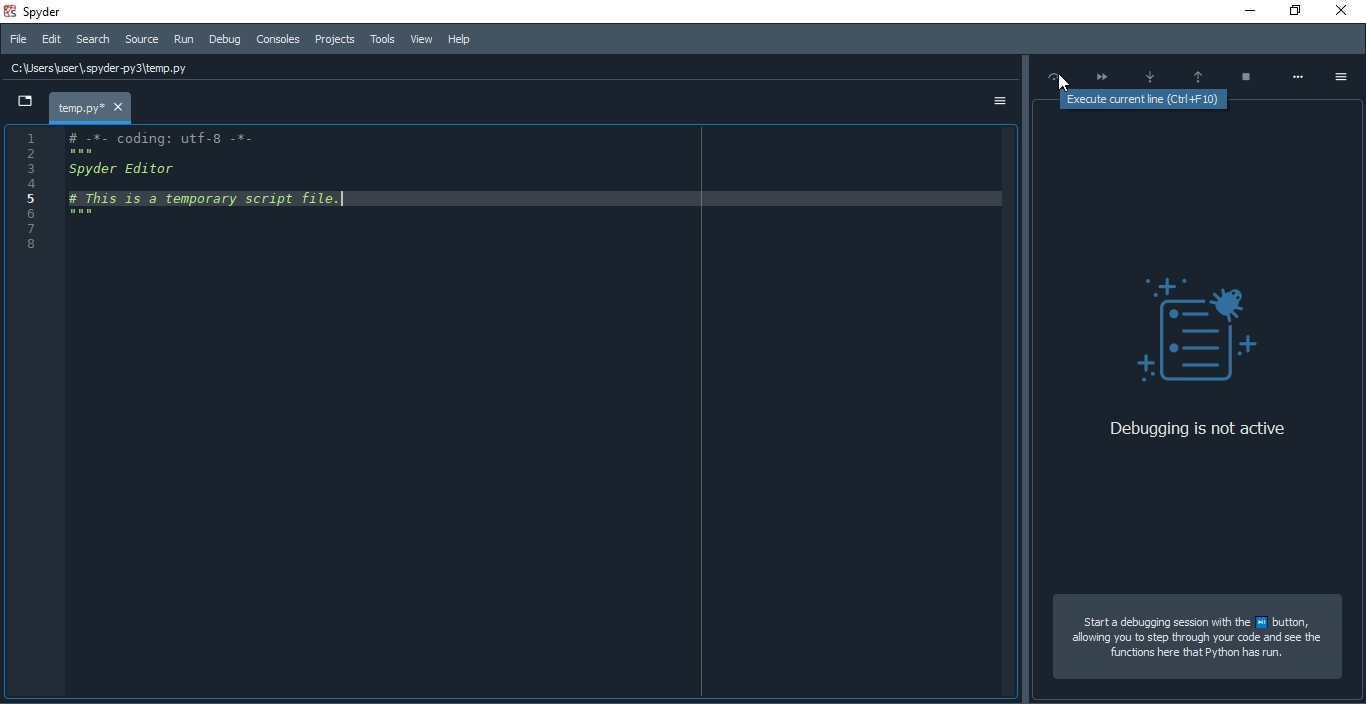 Image resolution: width=1366 pixels, height=704 pixels. I want to click on Numbers of line, so click(24, 196).